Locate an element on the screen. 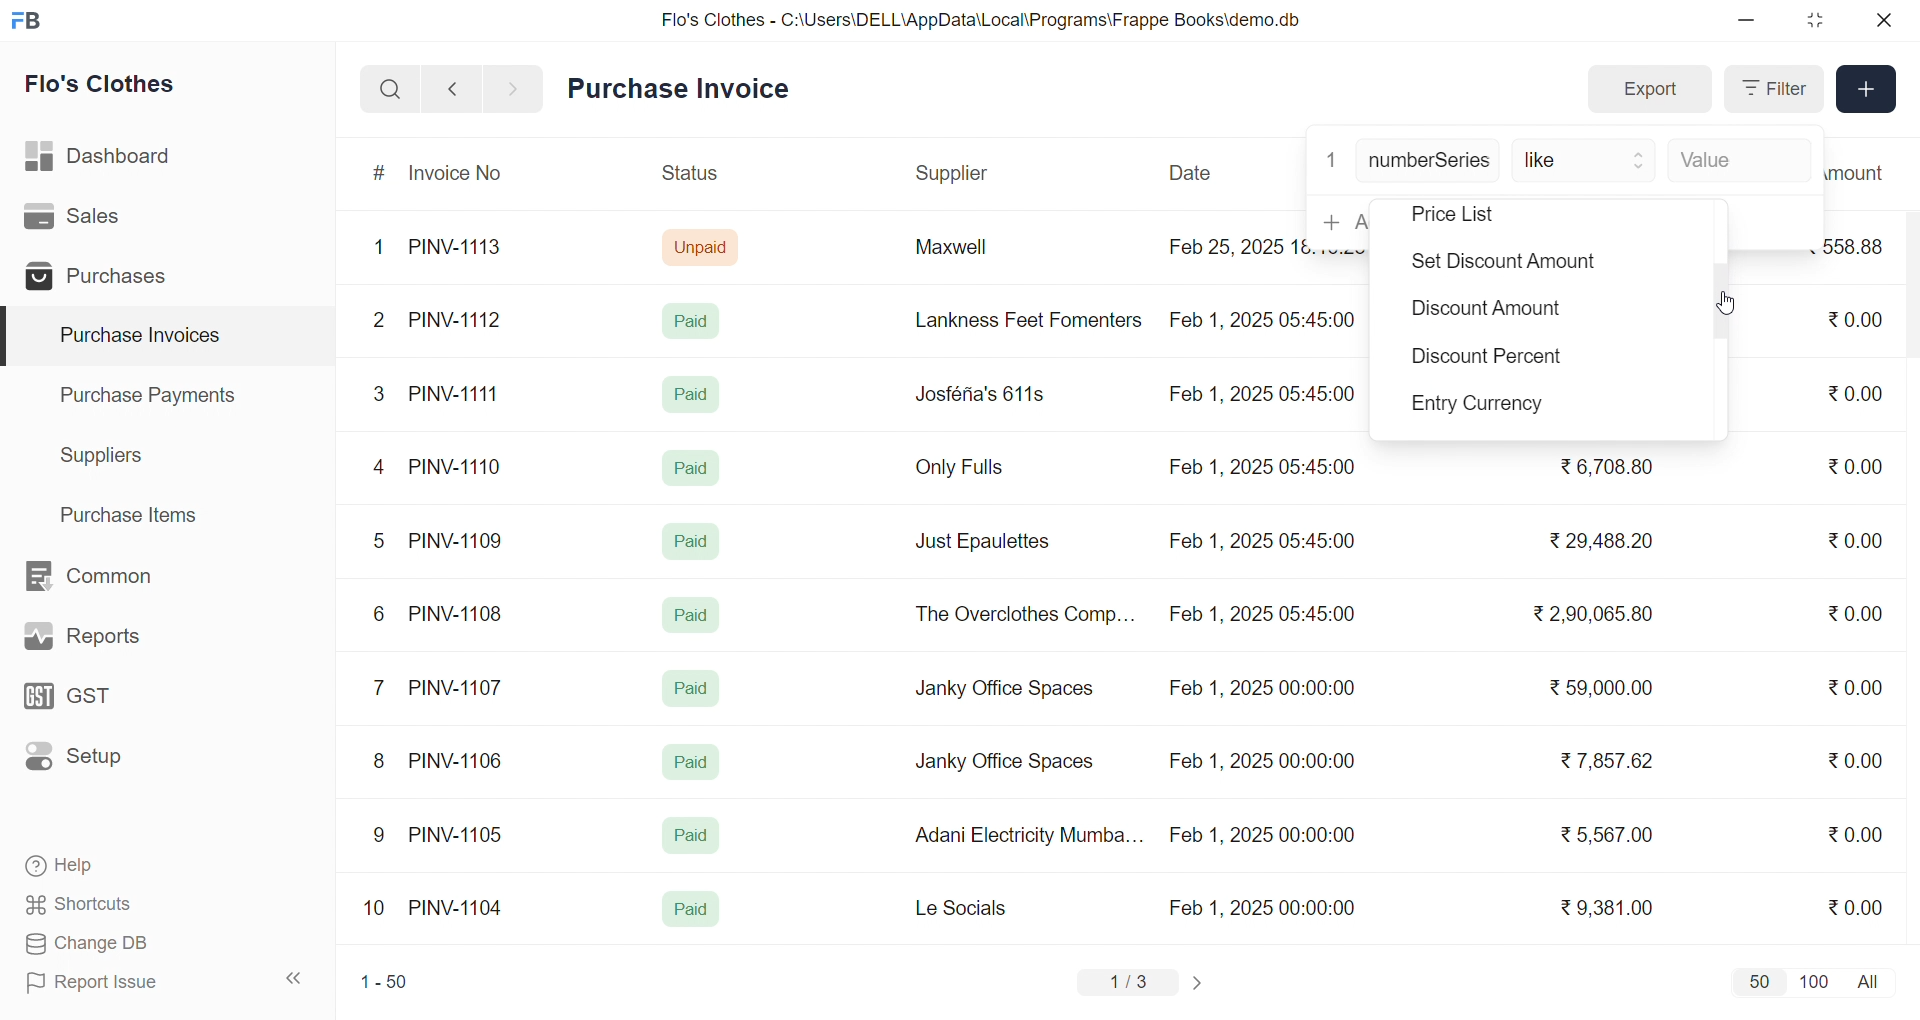 The height and width of the screenshot is (1020, 1920). Supplier is located at coordinates (955, 174).